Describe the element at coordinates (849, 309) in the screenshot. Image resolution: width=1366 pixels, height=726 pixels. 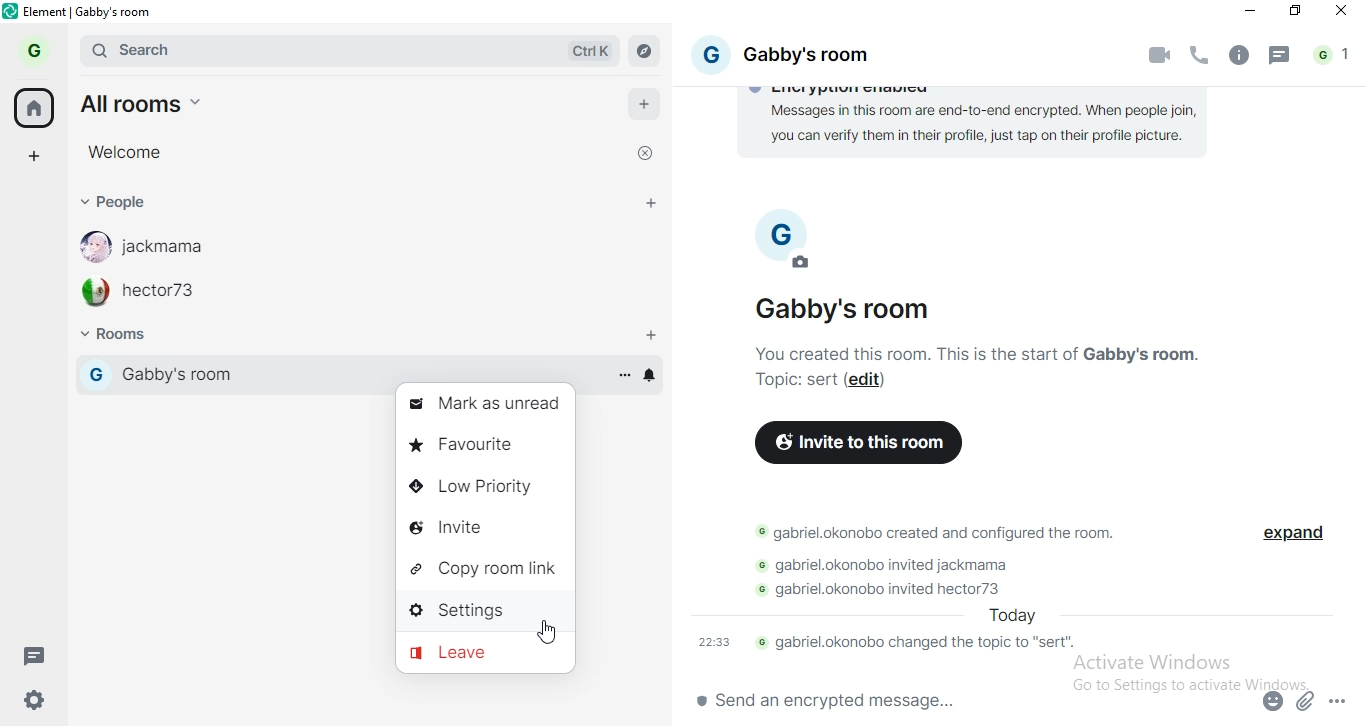
I see `gabby's room` at that location.